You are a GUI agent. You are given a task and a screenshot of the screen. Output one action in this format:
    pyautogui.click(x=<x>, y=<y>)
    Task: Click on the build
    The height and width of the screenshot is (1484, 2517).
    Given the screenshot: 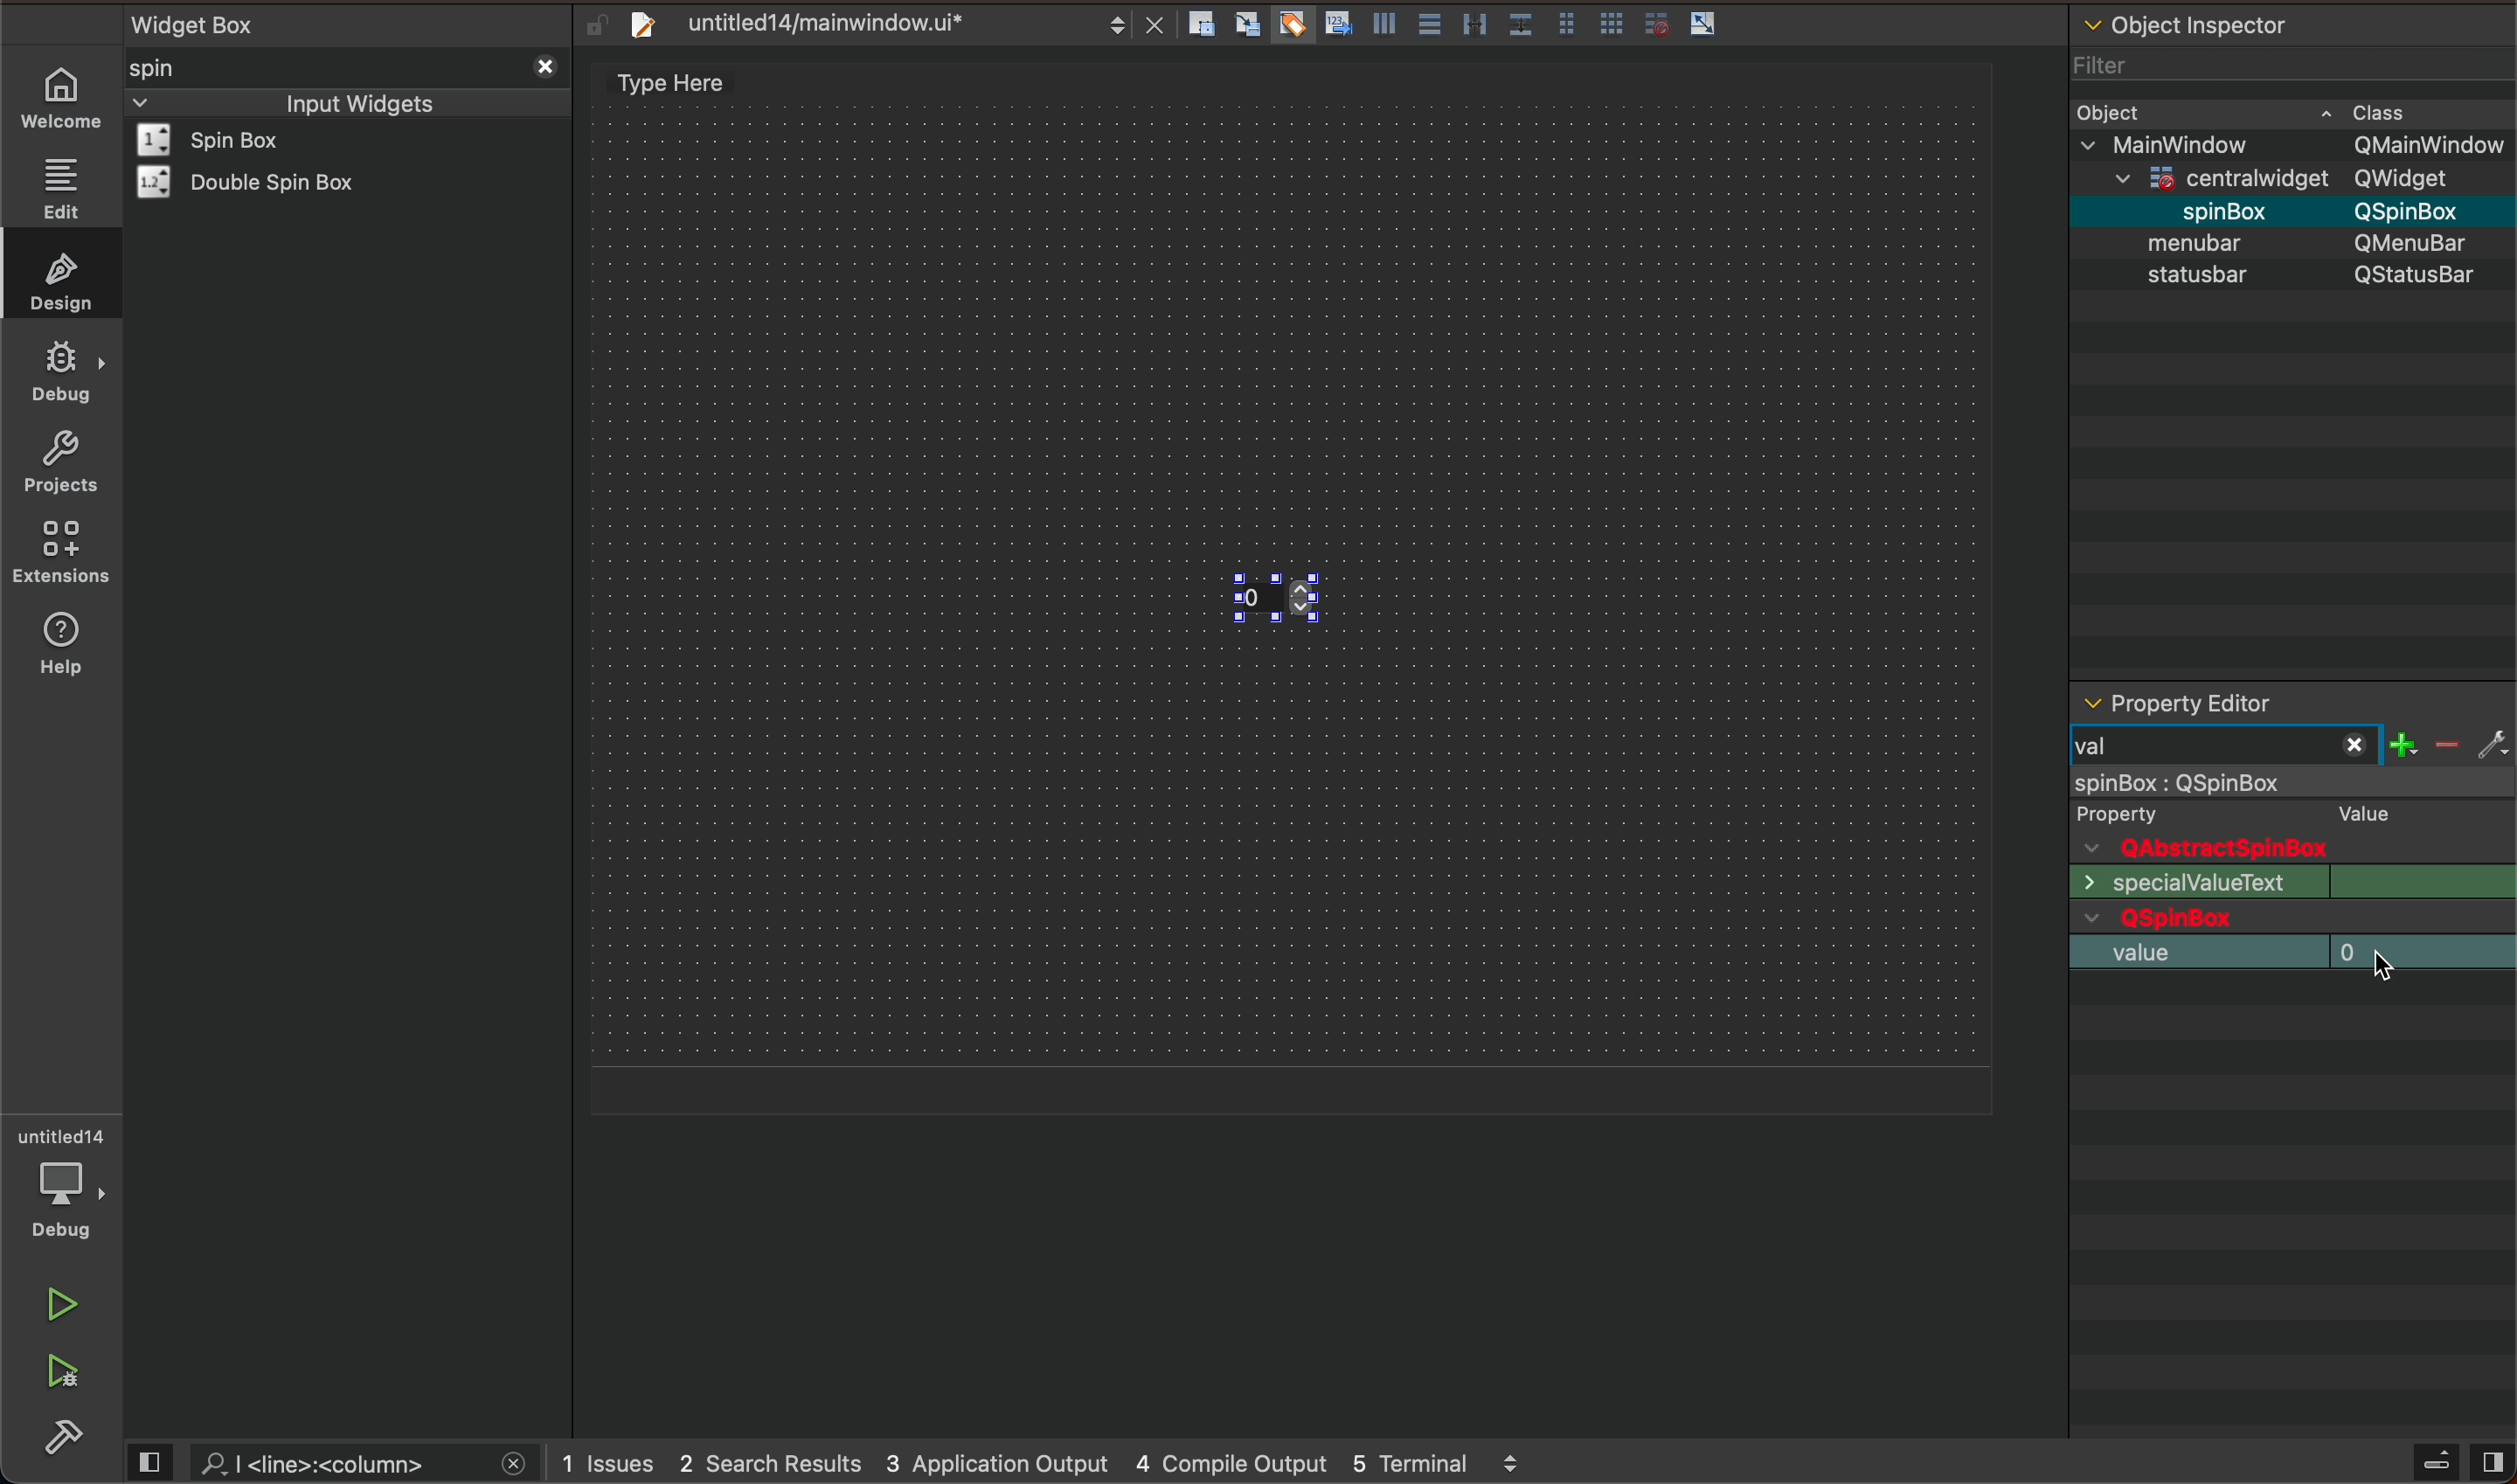 What is the action you would take?
    pyautogui.click(x=68, y=1438)
    